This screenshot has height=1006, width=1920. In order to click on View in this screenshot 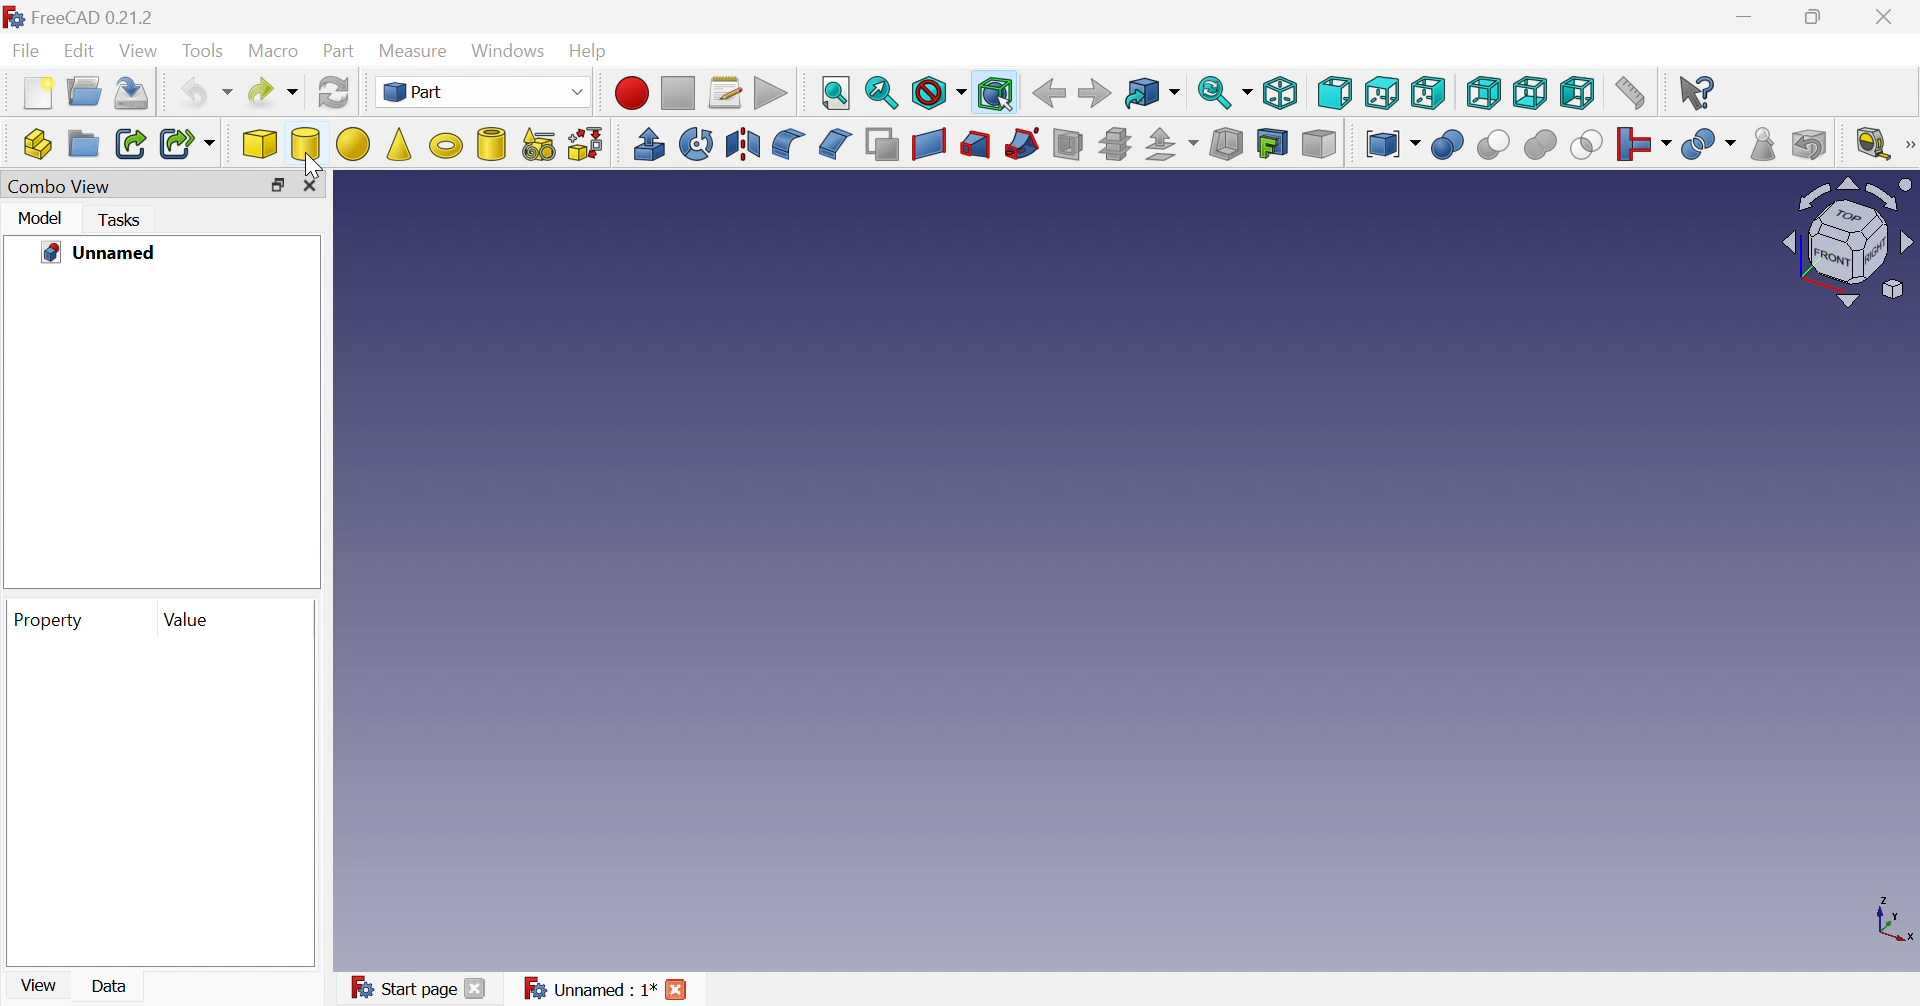, I will do `click(141, 52)`.